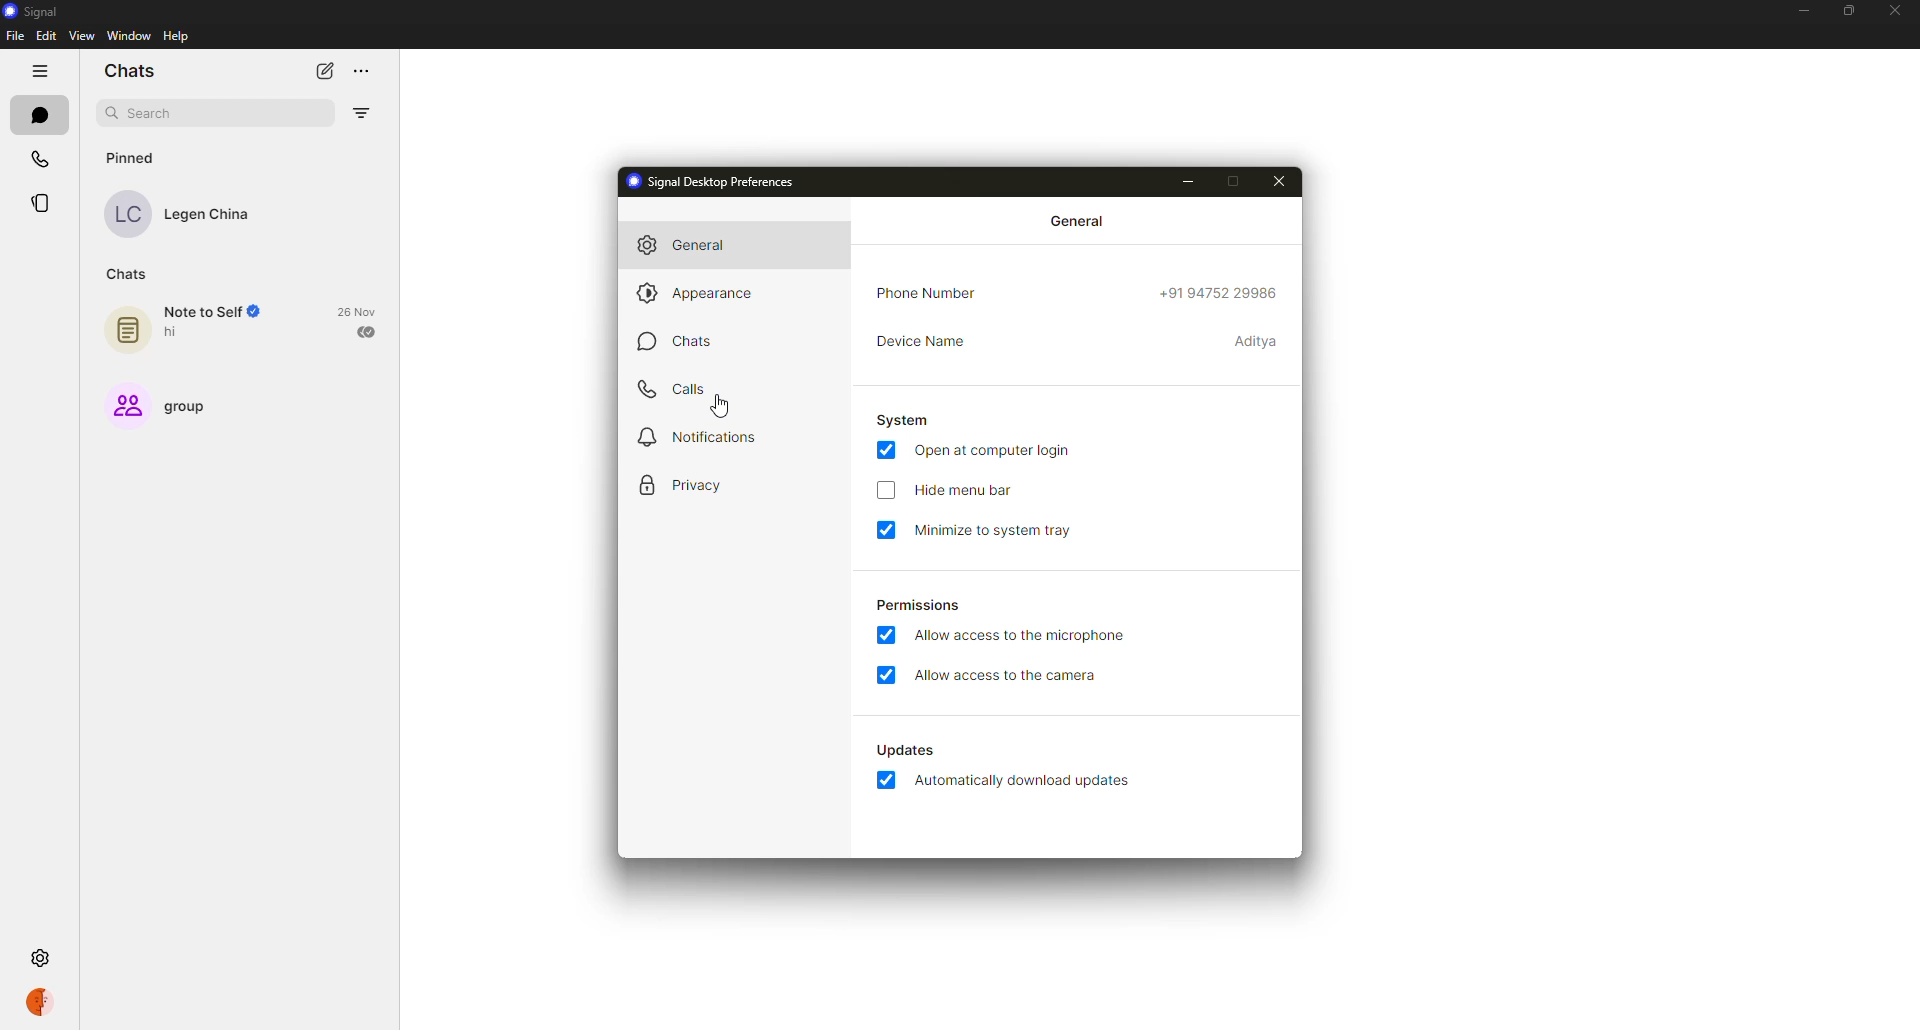 This screenshot has height=1030, width=1920. Describe the element at coordinates (915, 603) in the screenshot. I see `permissions` at that location.